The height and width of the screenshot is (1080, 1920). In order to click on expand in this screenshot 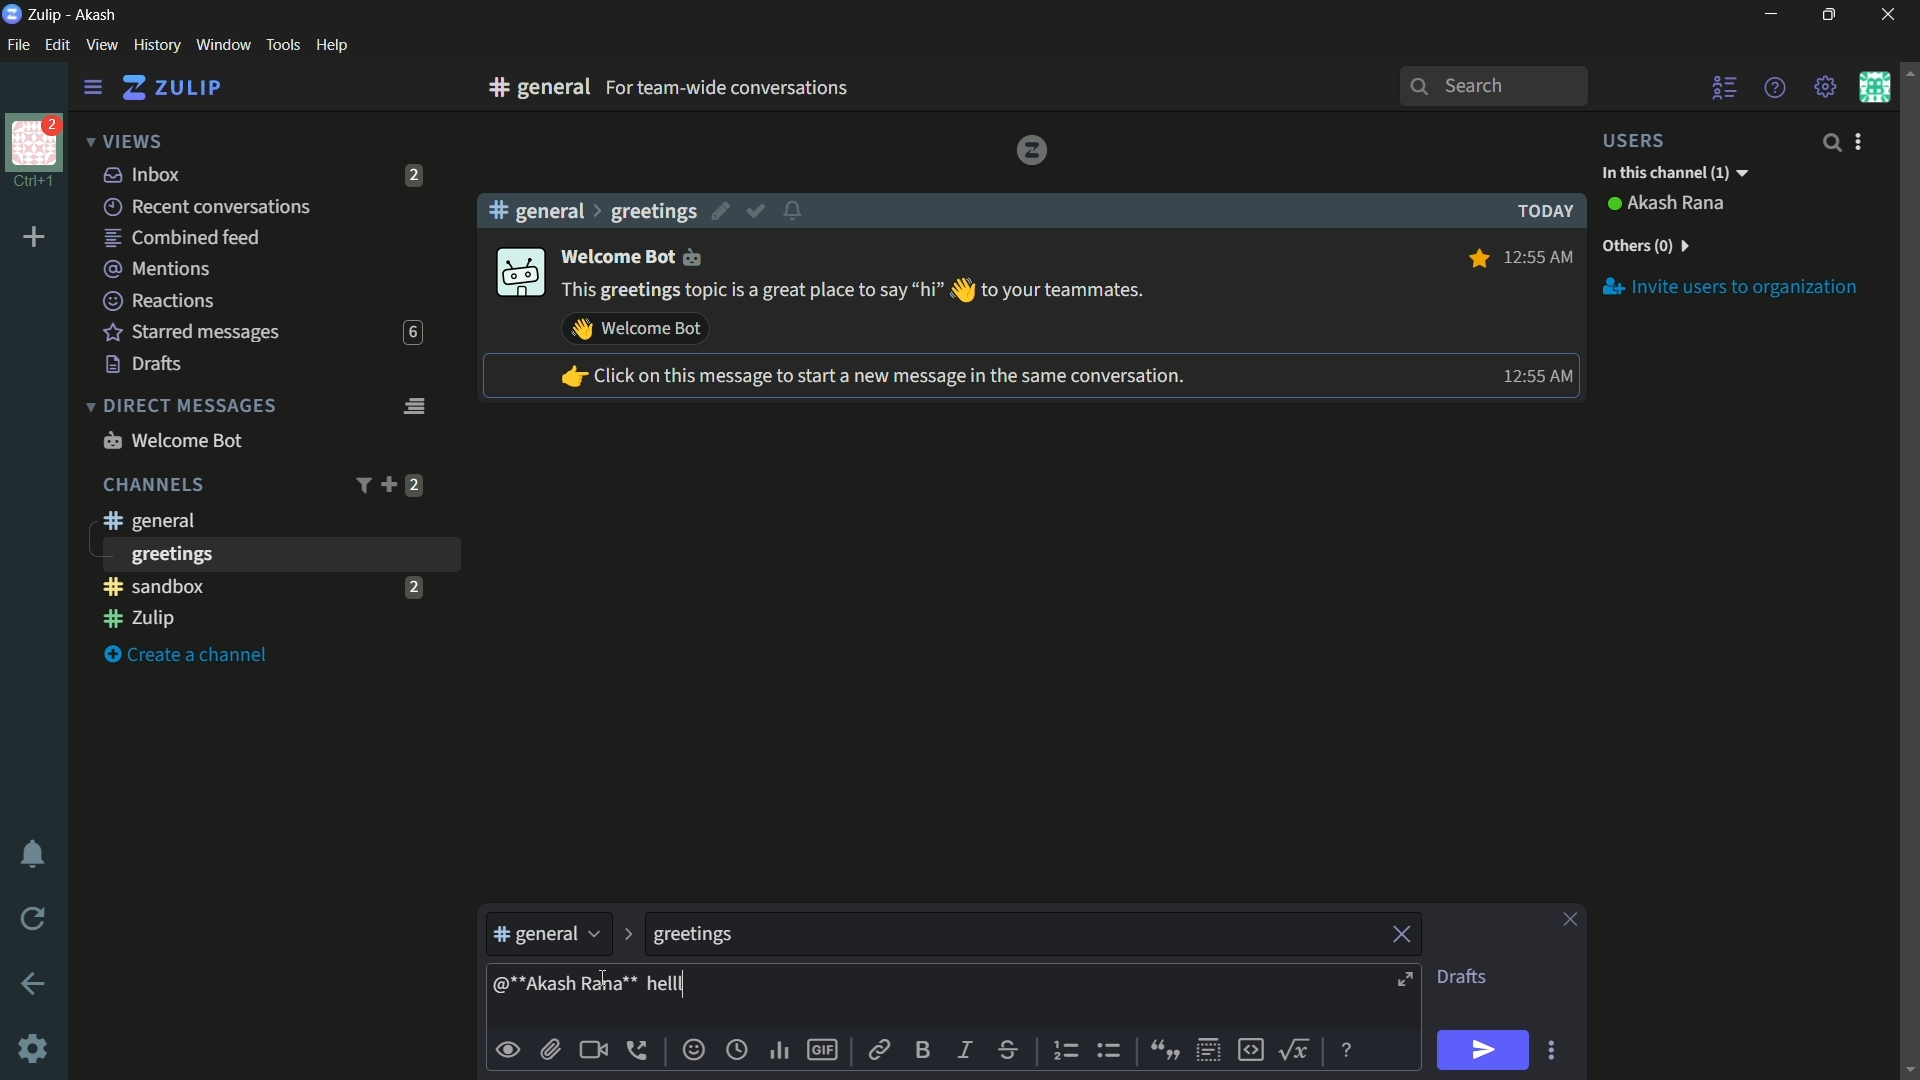, I will do `click(1408, 982)`.